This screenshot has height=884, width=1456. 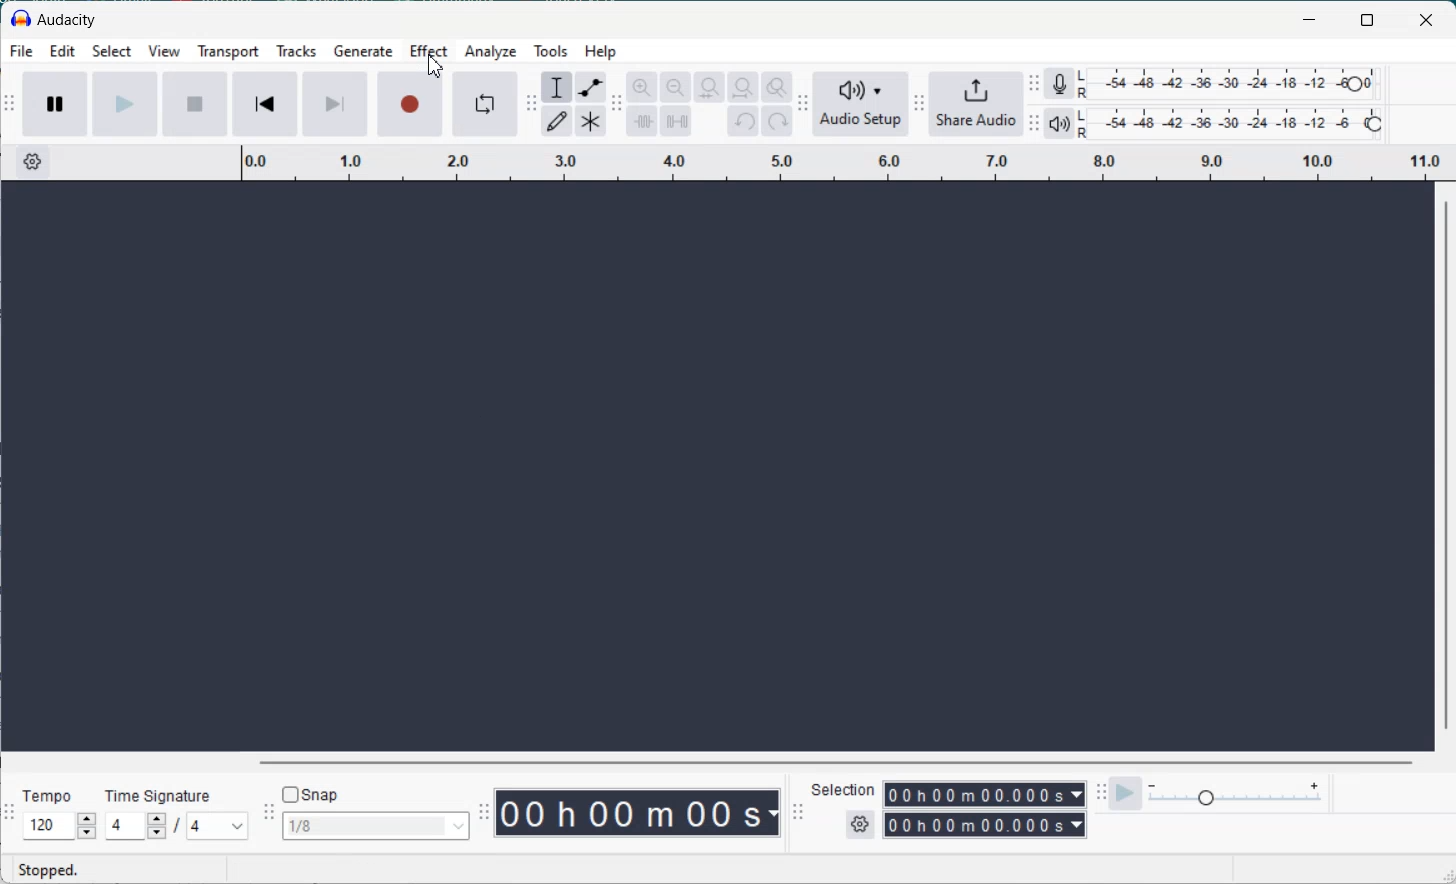 I want to click on Audacity time toolbar, so click(x=484, y=812).